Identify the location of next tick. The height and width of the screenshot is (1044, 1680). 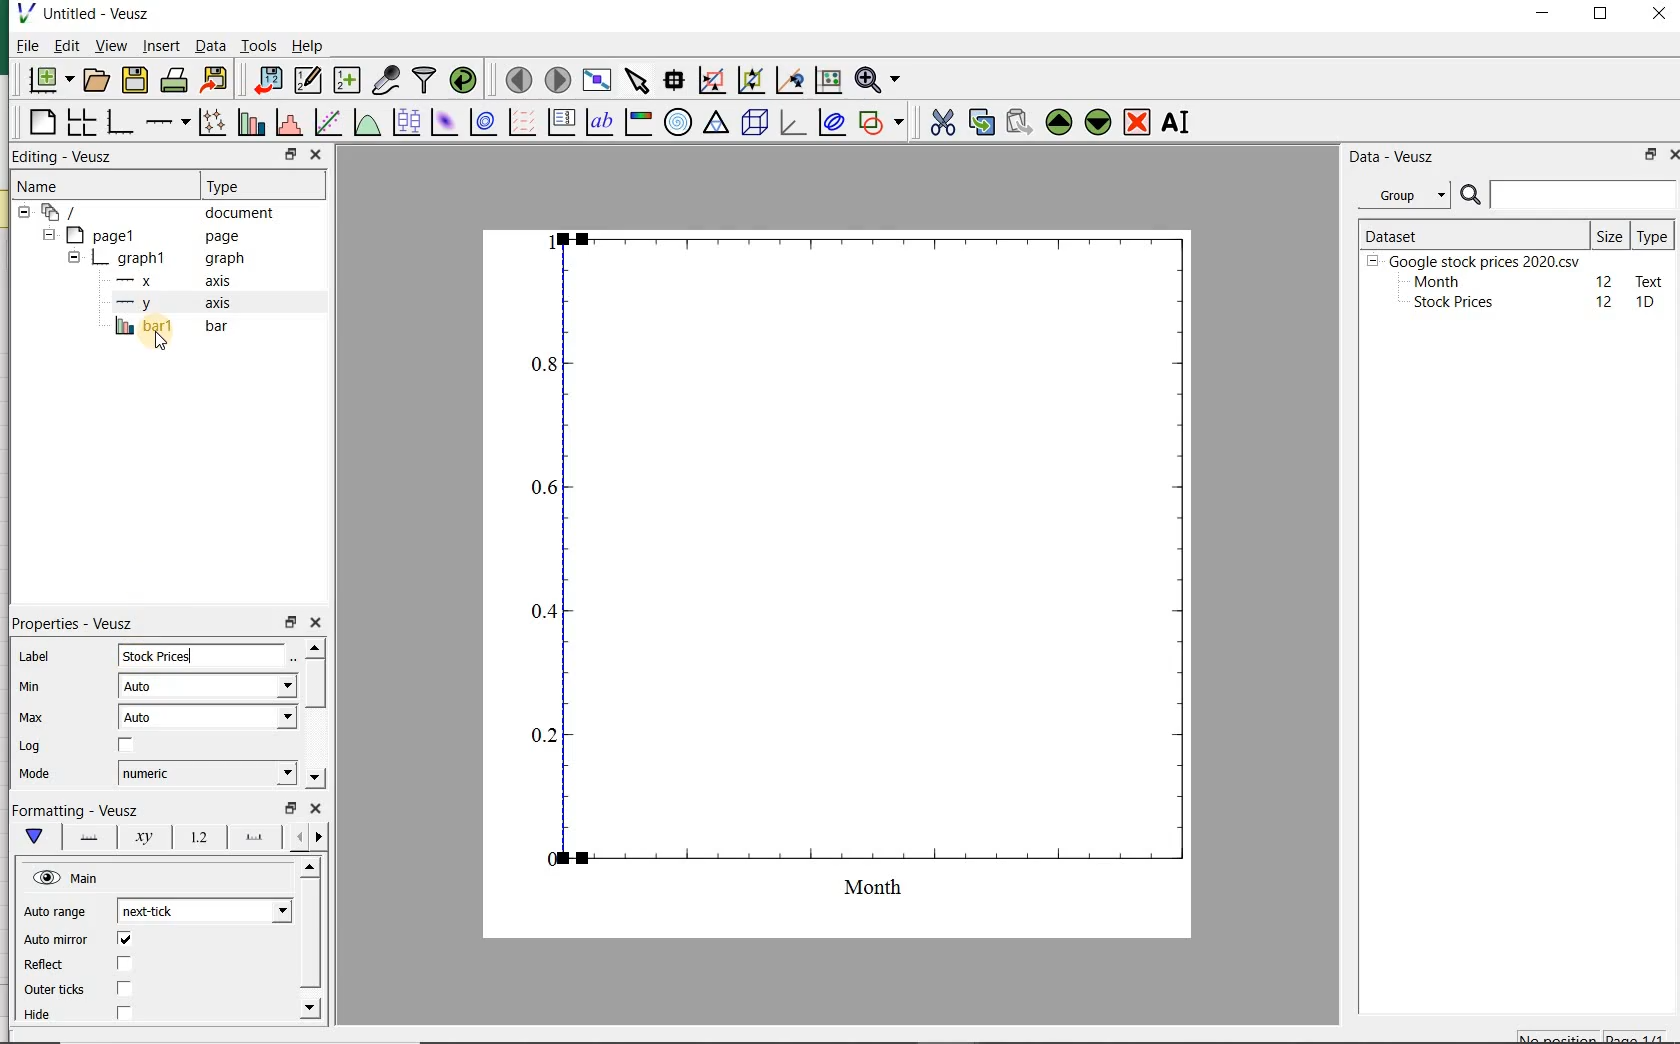
(201, 911).